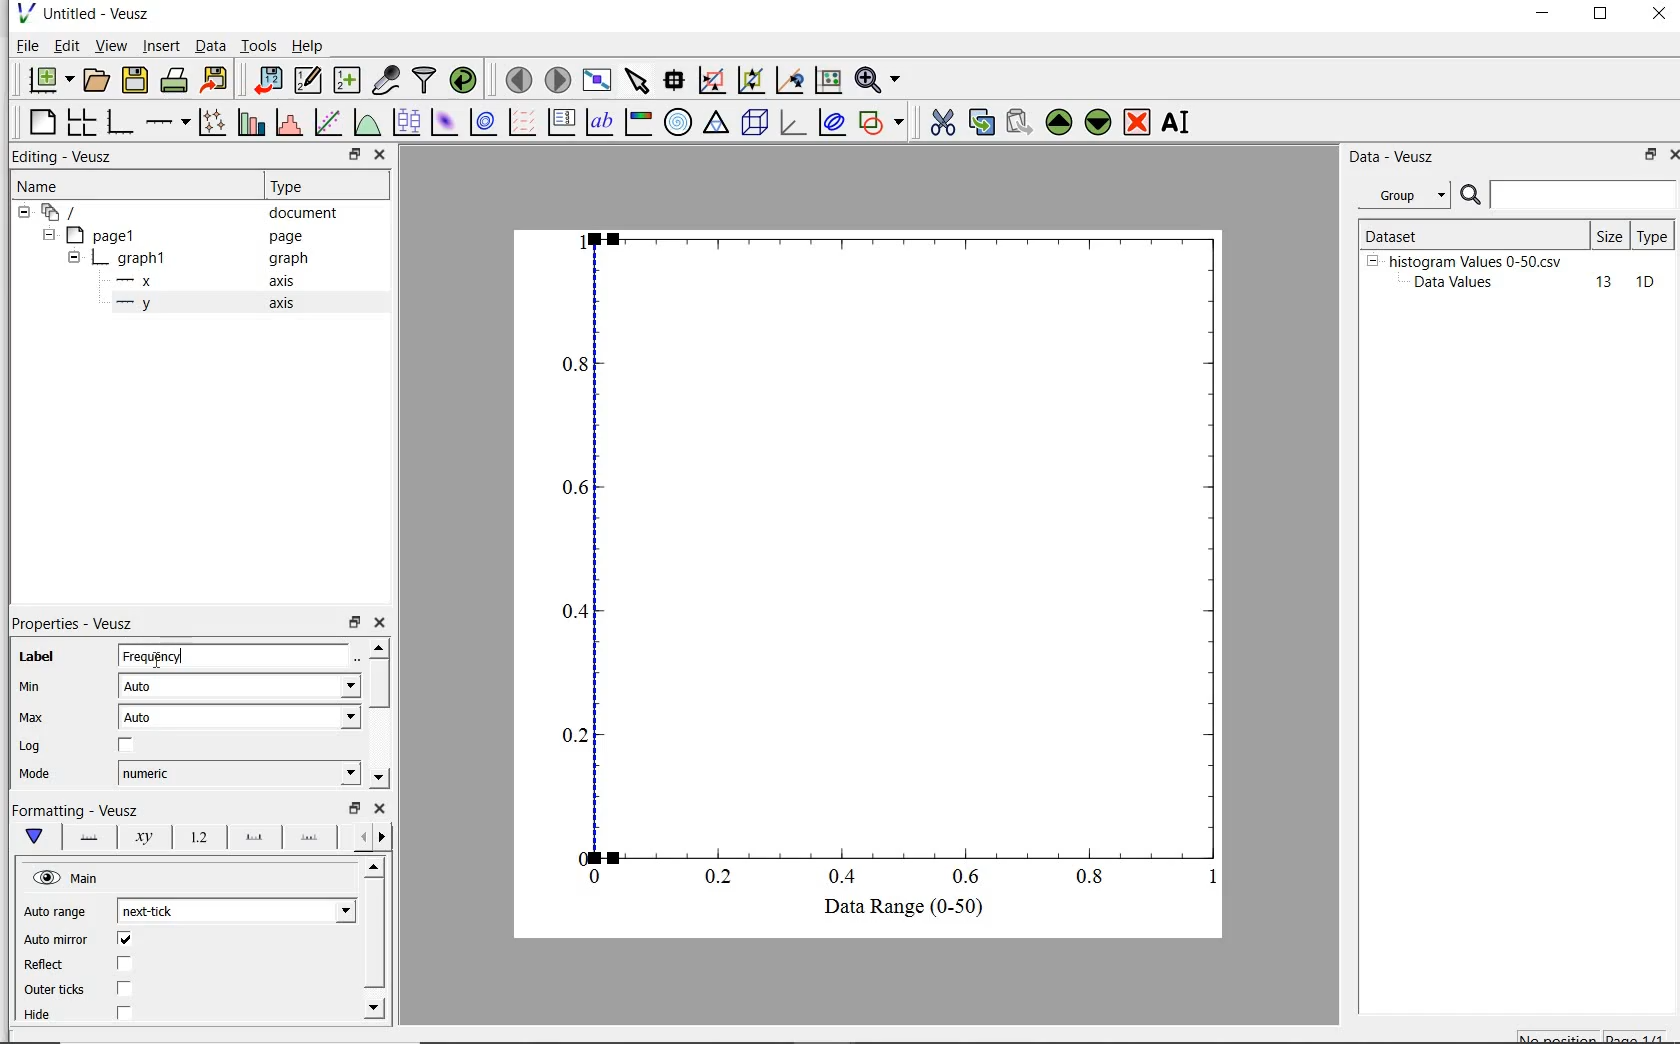 Image resolution: width=1680 pixels, height=1044 pixels. Describe the element at coordinates (26, 45) in the screenshot. I see `file` at that location.